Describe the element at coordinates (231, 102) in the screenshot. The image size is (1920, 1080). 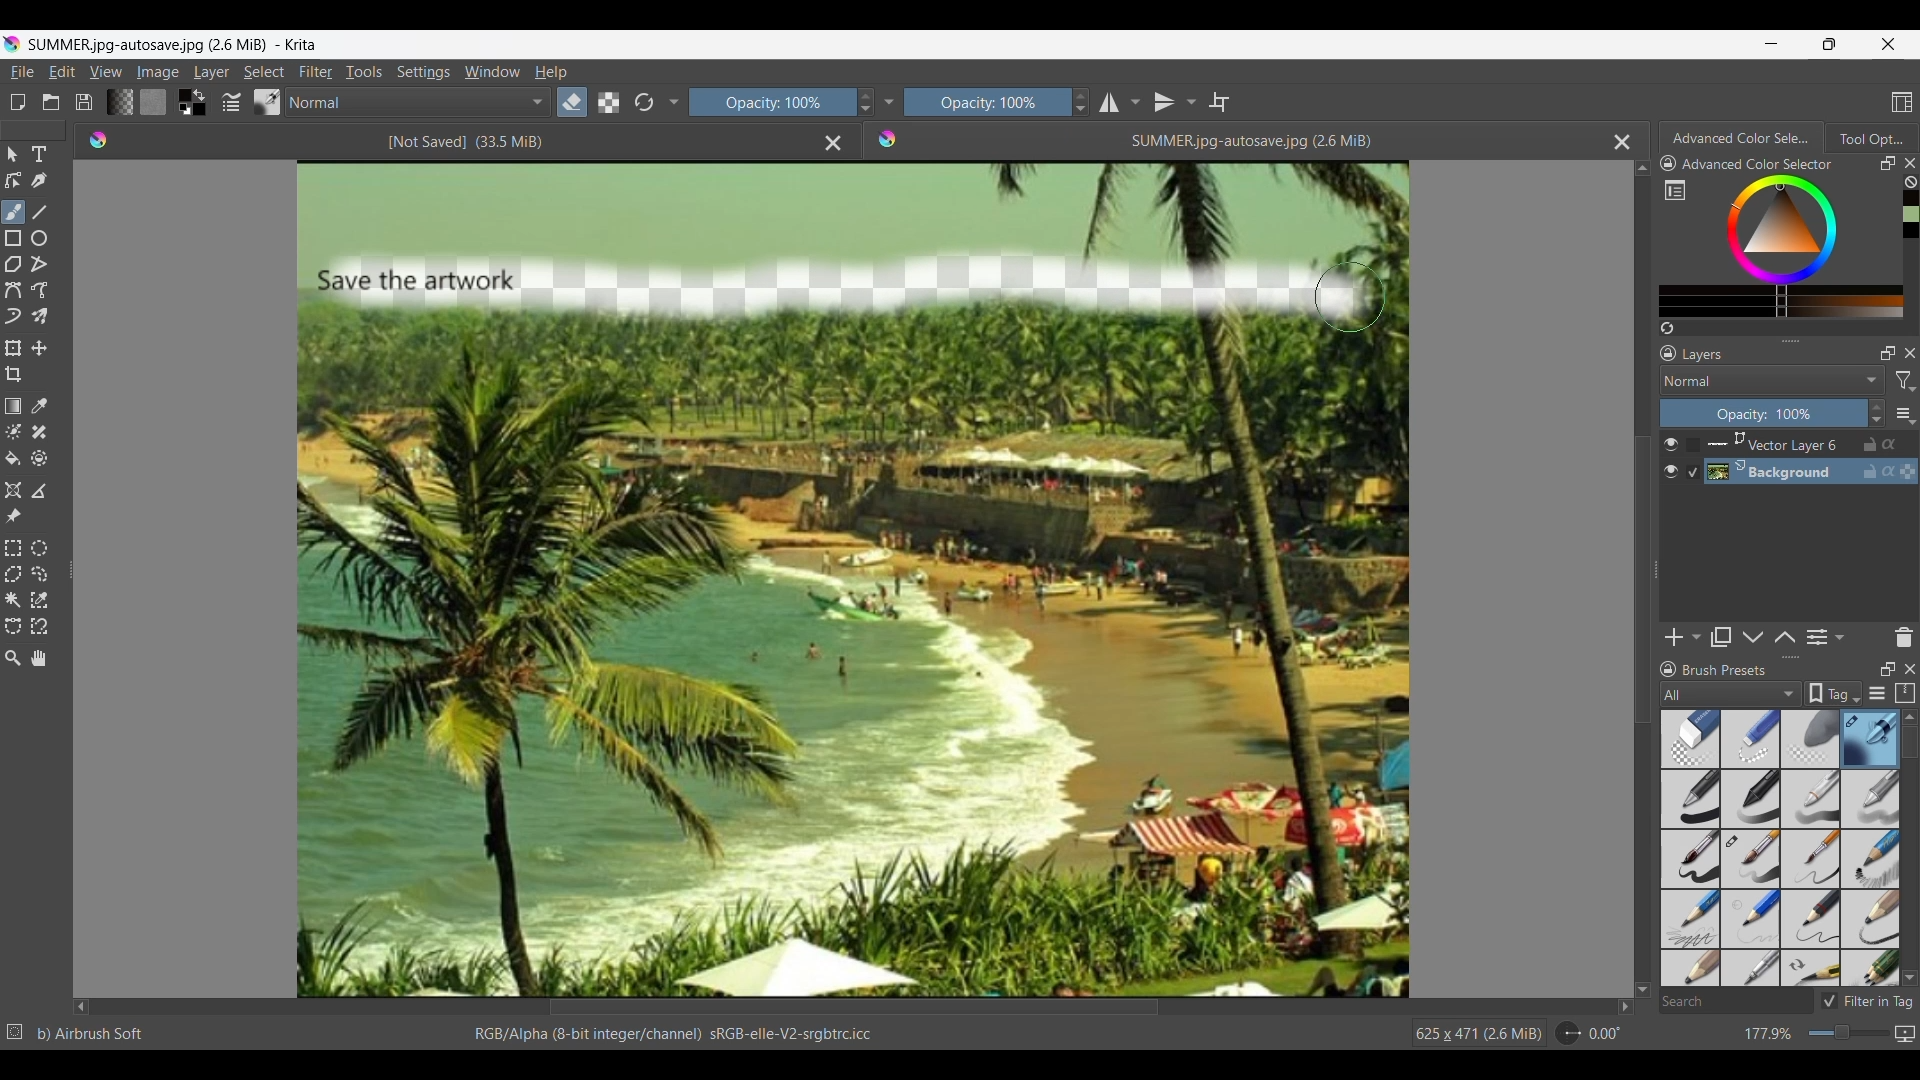
I see `Edit brush settings` at that location.